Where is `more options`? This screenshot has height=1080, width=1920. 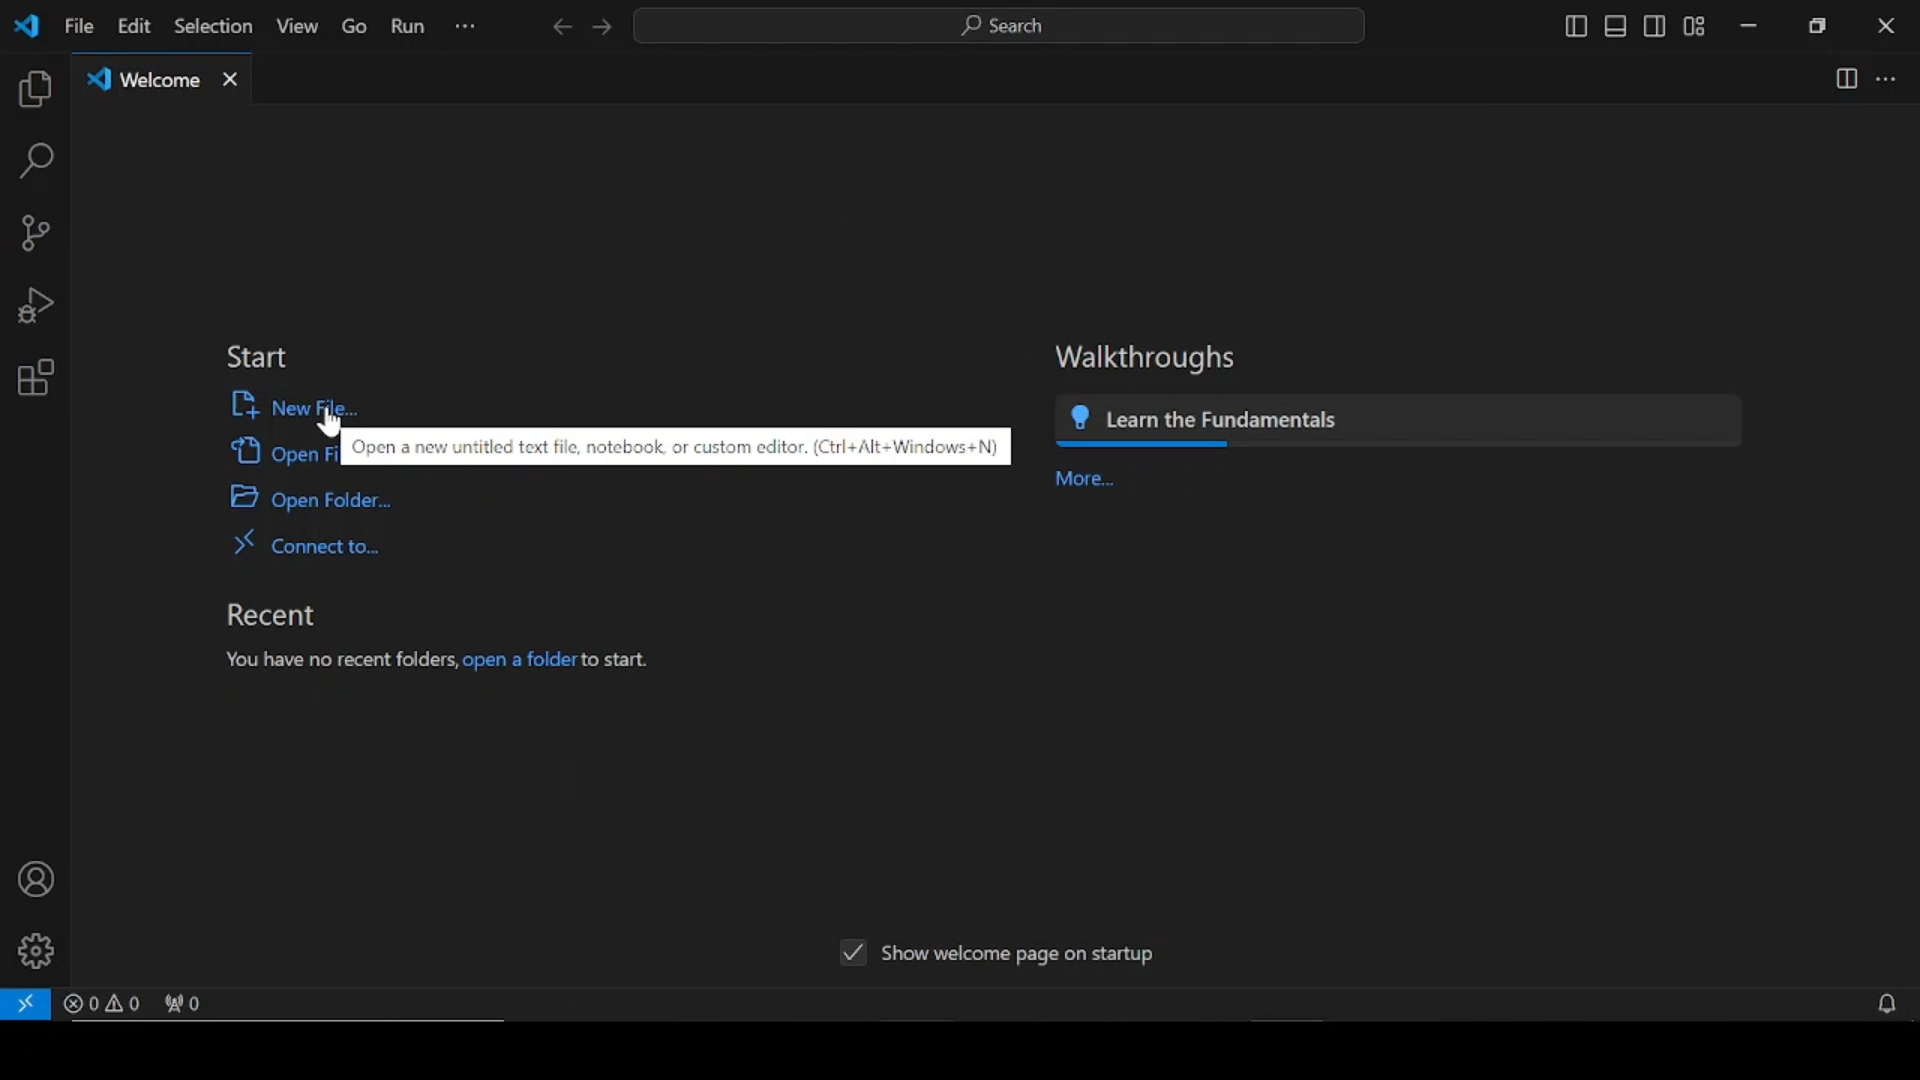
more options is located at coordinates (467, 27).